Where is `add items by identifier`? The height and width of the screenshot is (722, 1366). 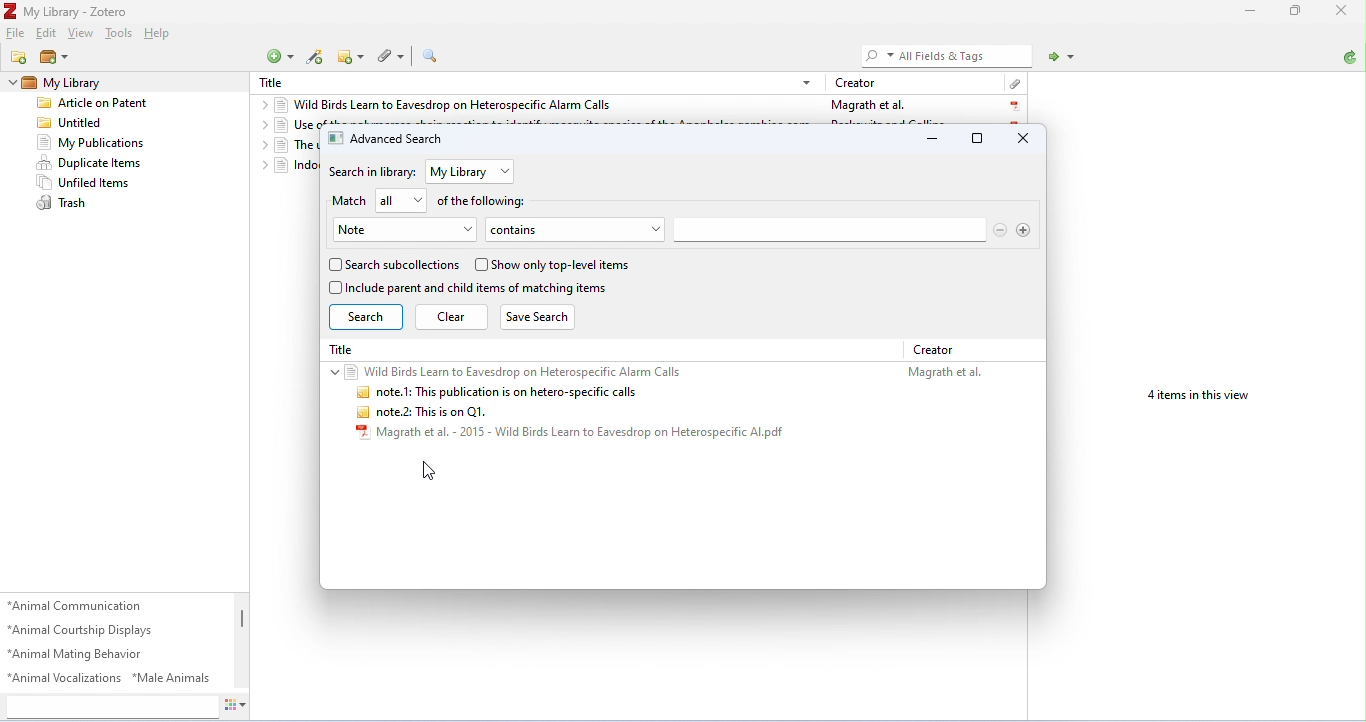
add items by identifier is located at coordinates (319, 59).